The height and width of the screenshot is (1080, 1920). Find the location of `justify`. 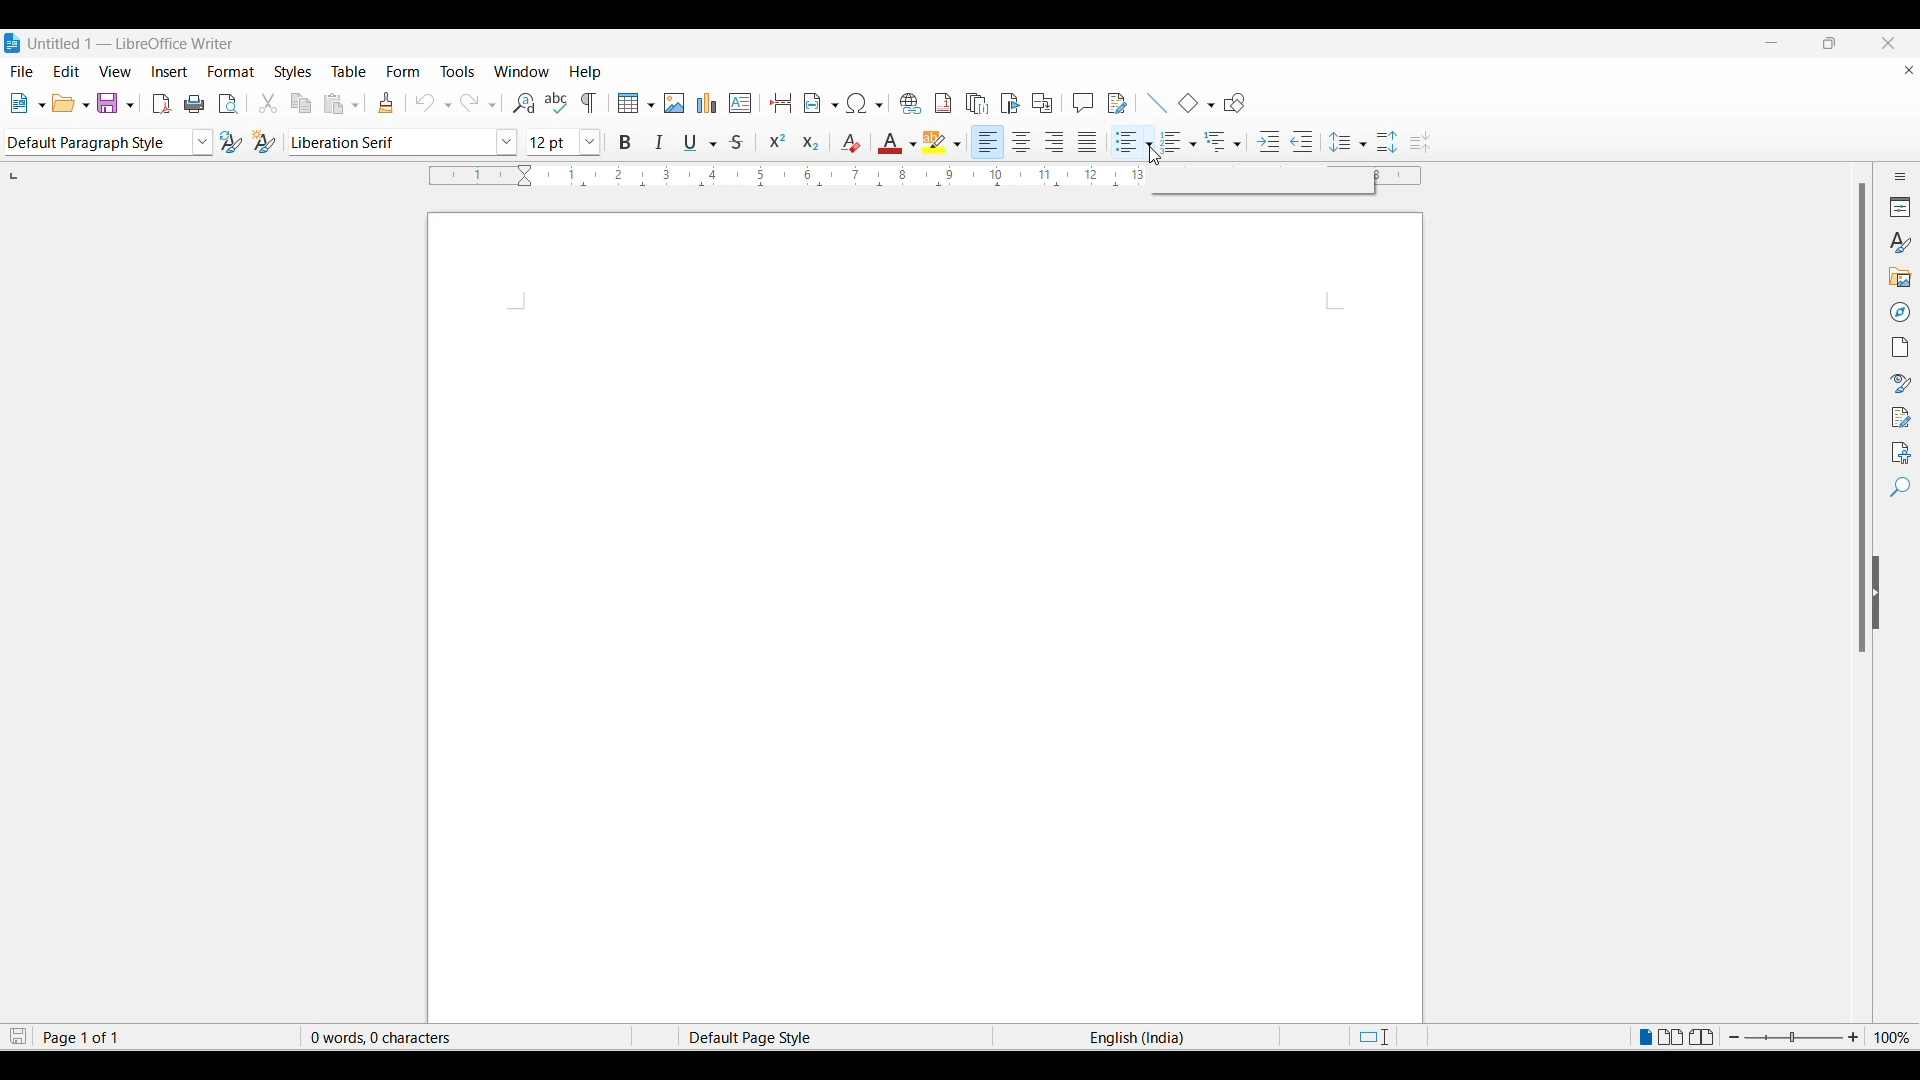

justify is located at coordinates (1090, 140).